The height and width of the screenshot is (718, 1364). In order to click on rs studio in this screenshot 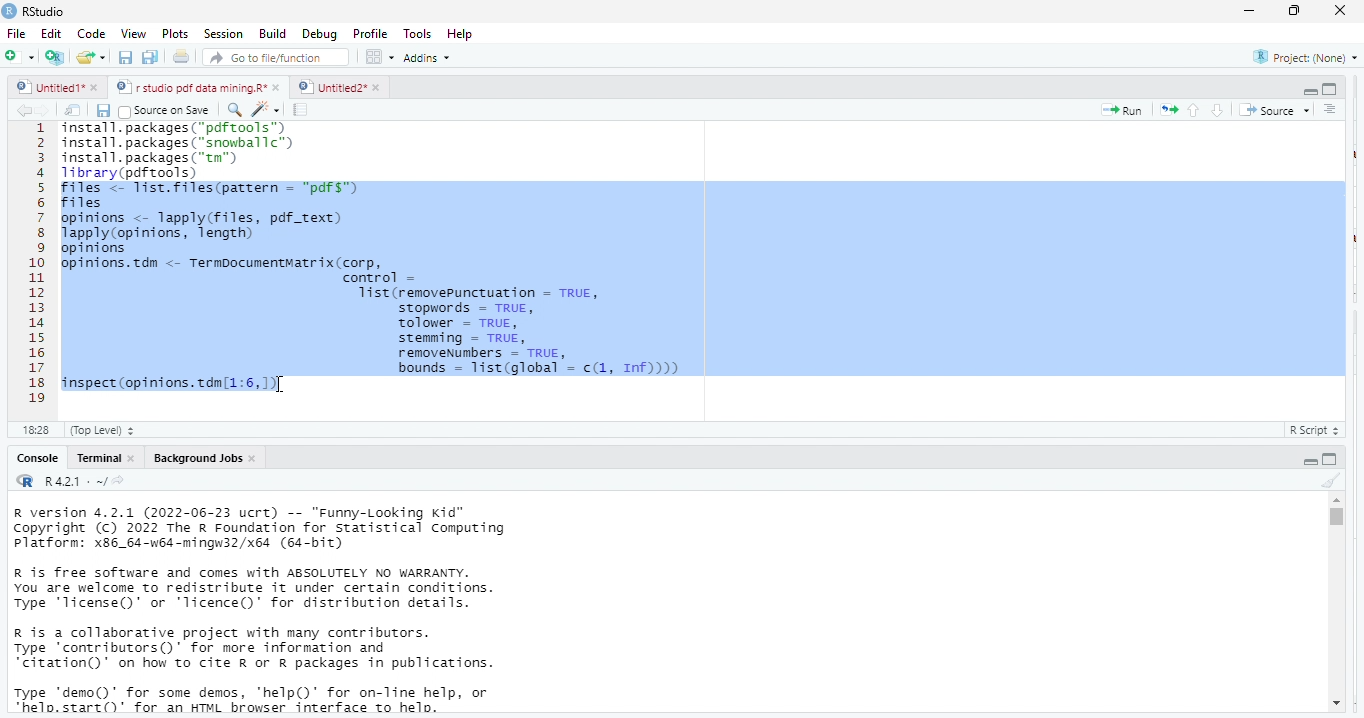, I will do `click(45, 11)`.